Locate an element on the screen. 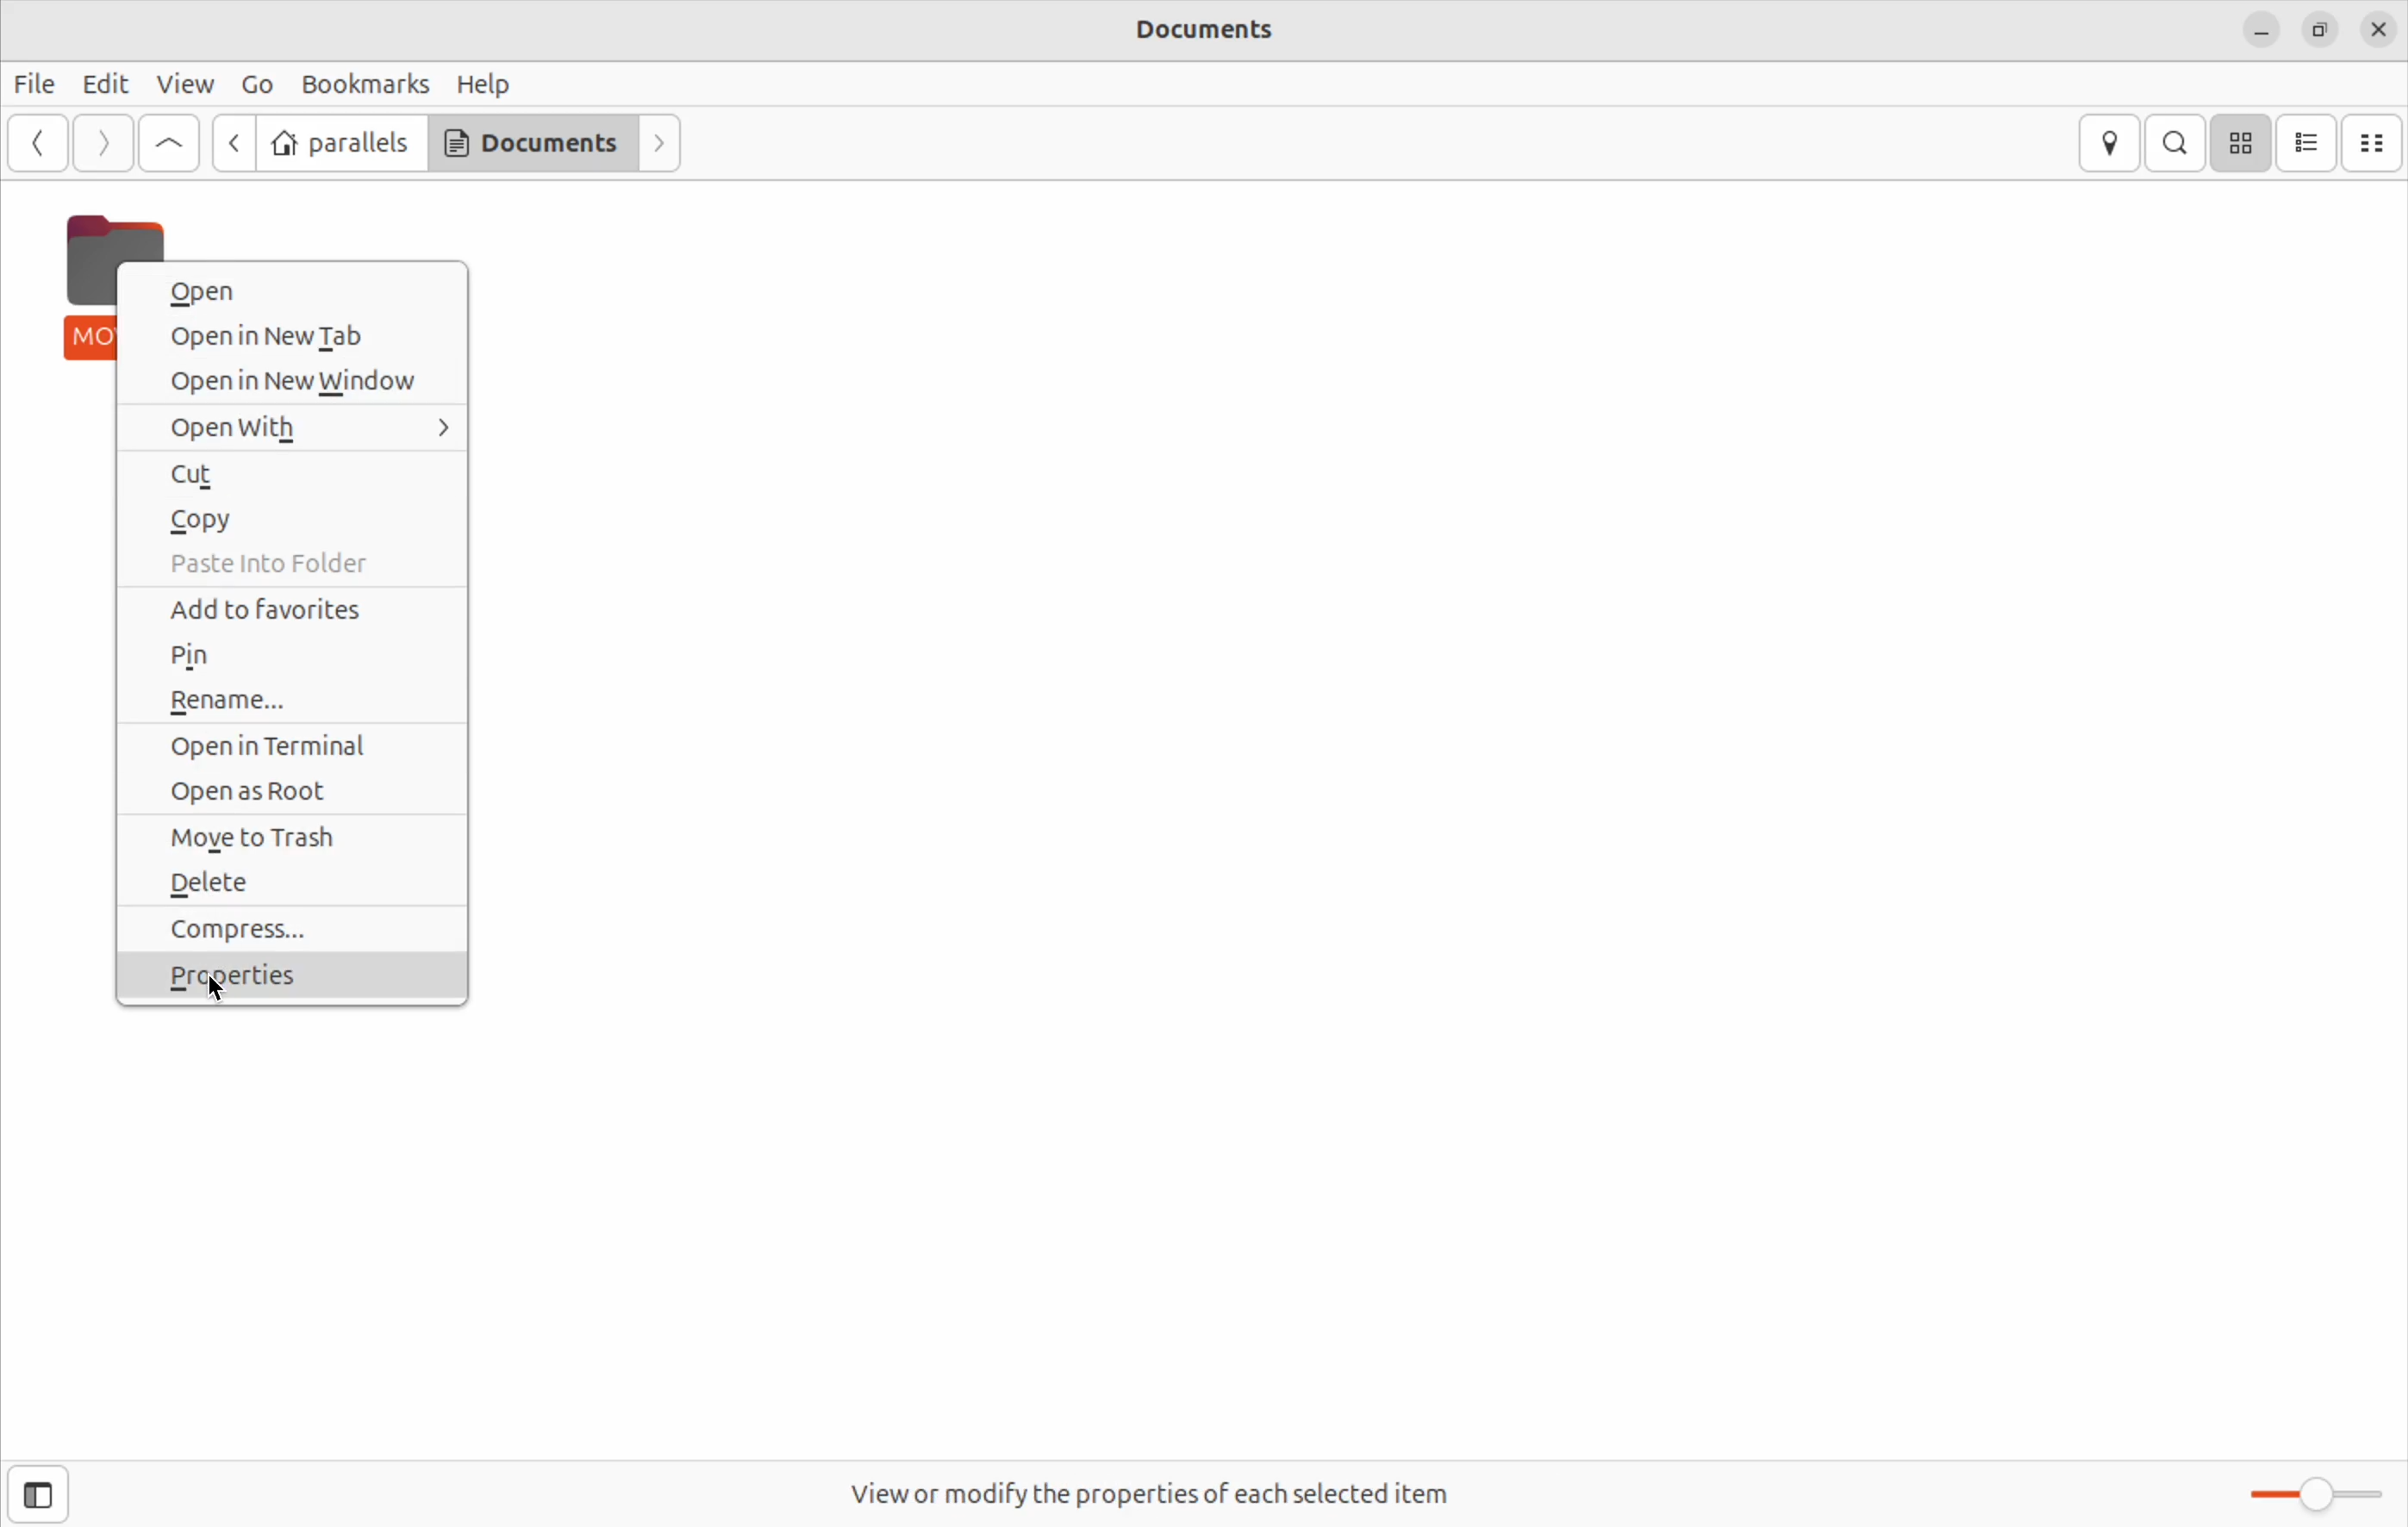 The image size is (2408, 1527). copy is located at coordinates (297, 517).